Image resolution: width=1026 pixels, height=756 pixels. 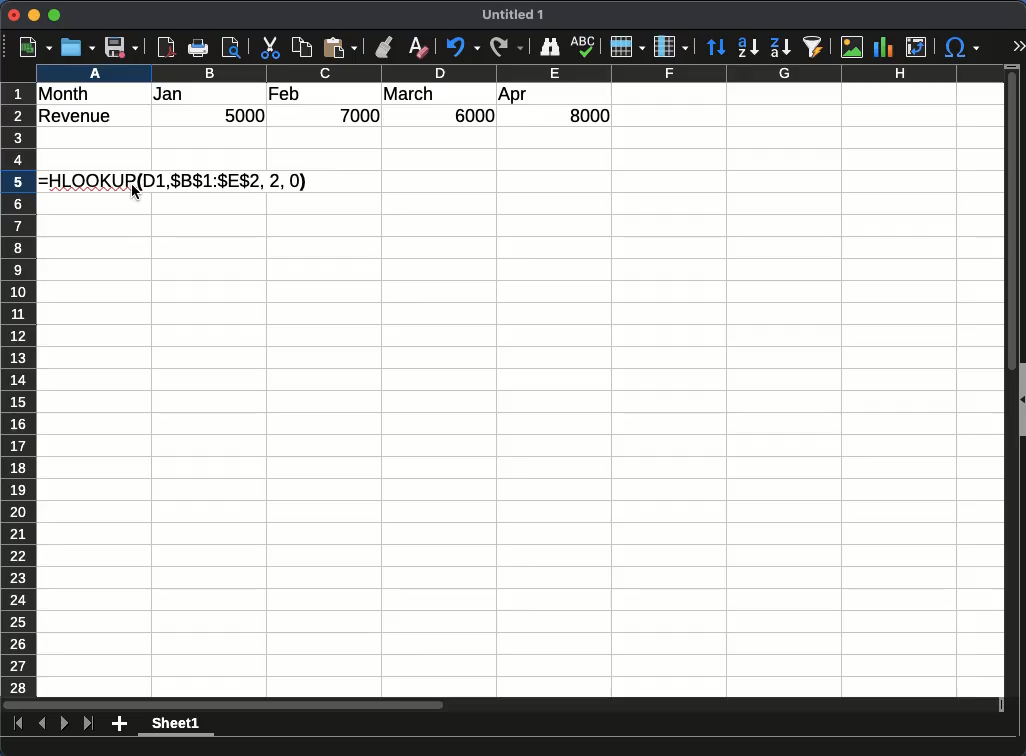 What do you see at coordinates (883, 47) in the screenshot?
I see `chart` at bounding box center [883, 47].